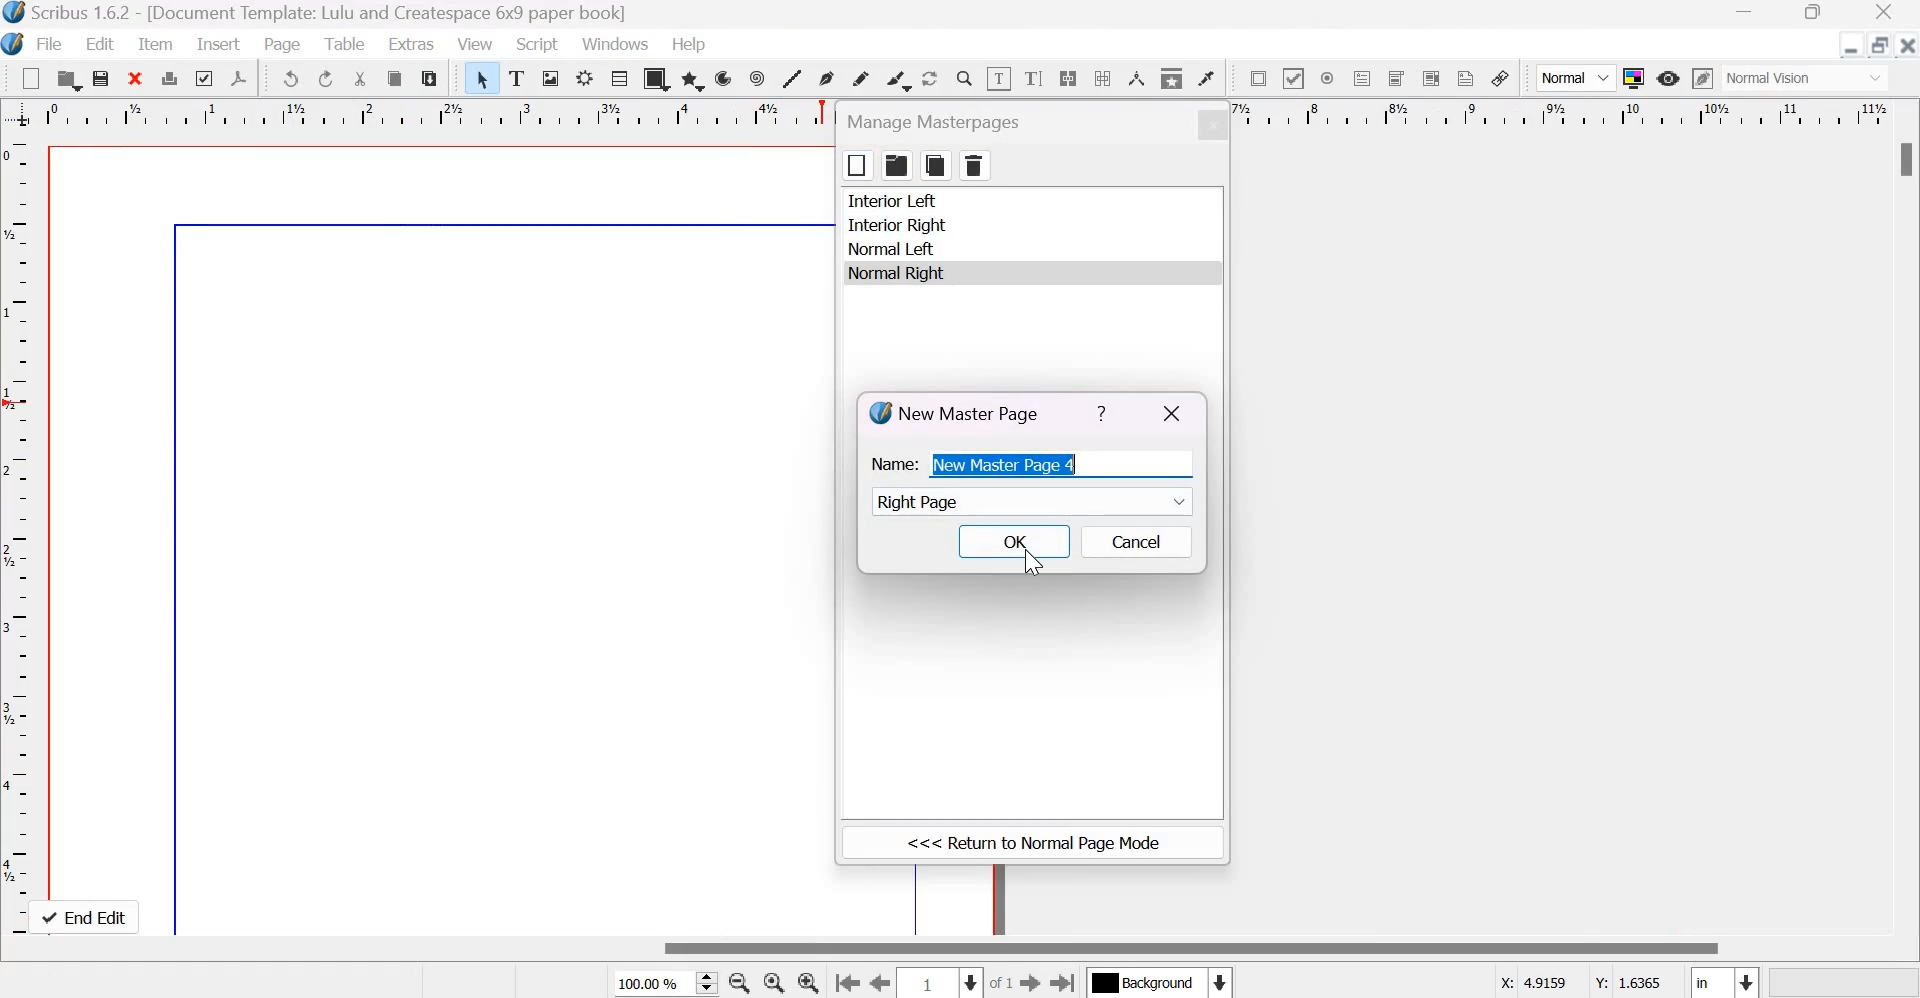 Image resolution: width=1920 pixels, height=998 pixels. Describe the element at coordinates (1099, 411) in the screenshot. I see `help` at that location.